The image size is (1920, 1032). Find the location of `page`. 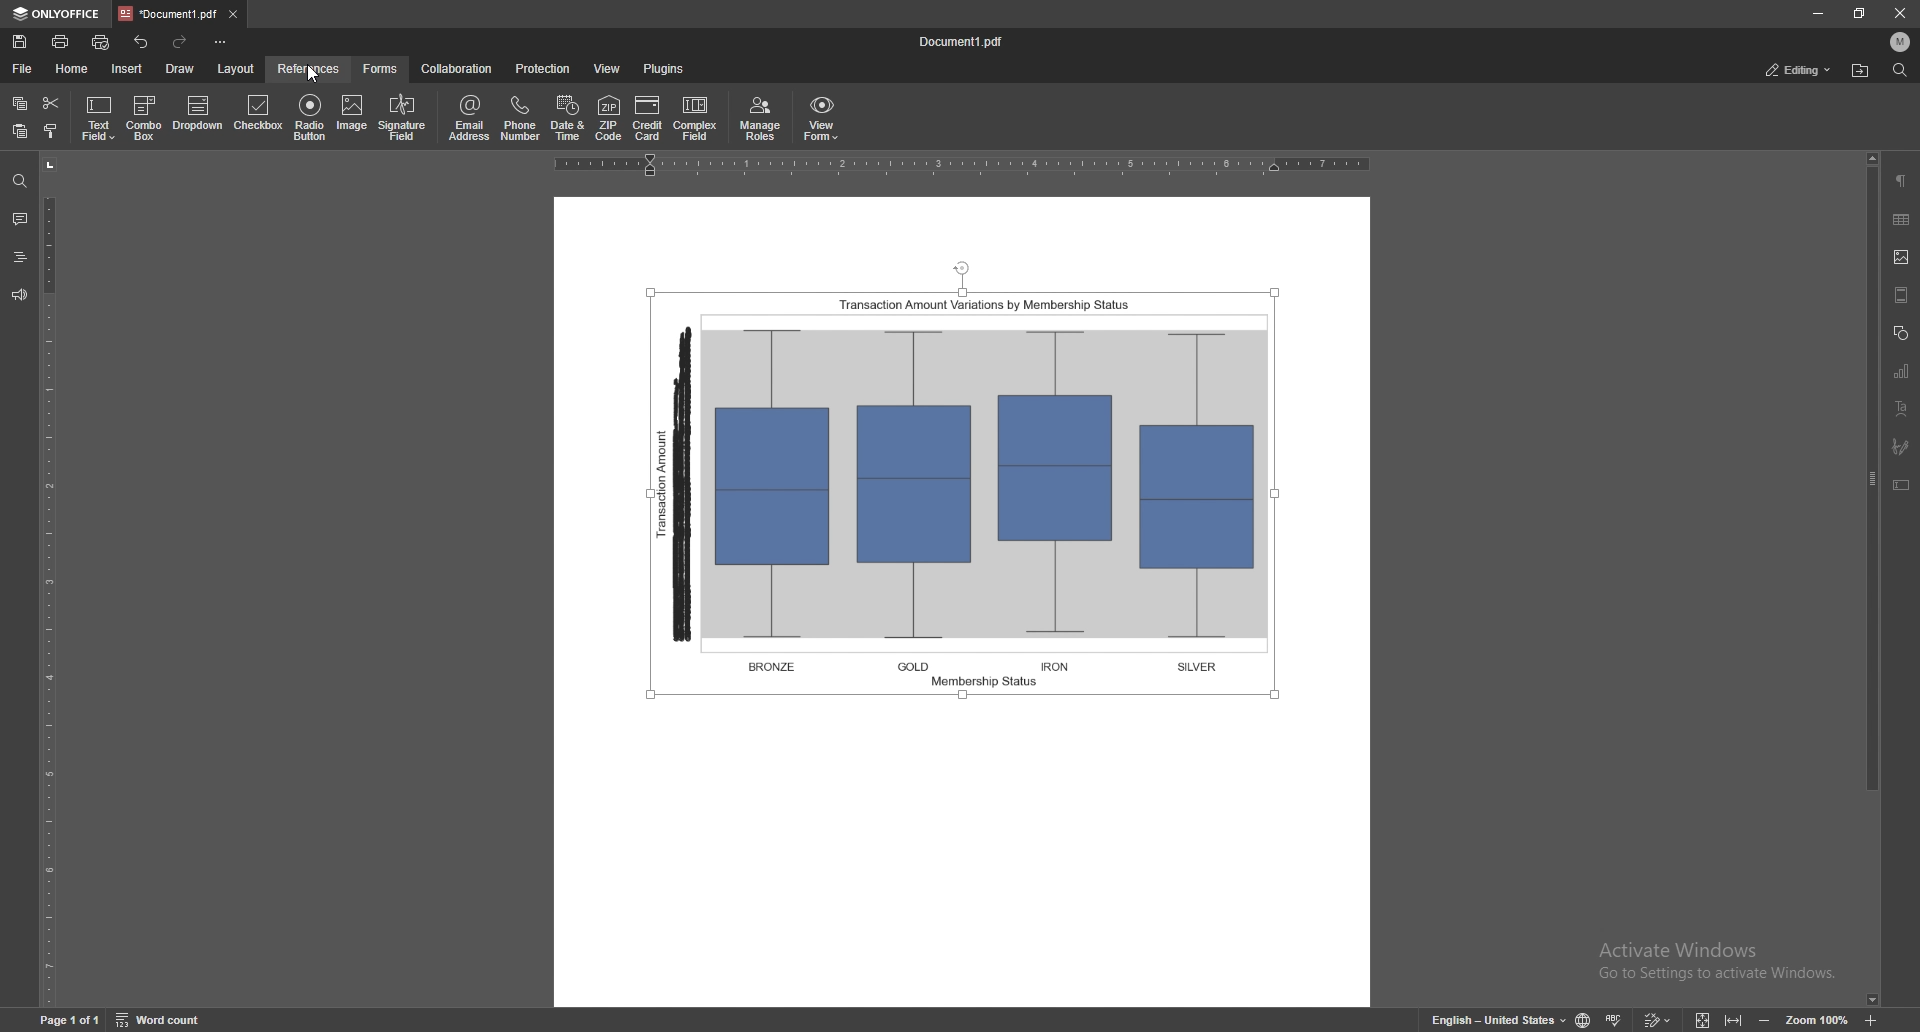

page is located at coordinates (68, 1018).